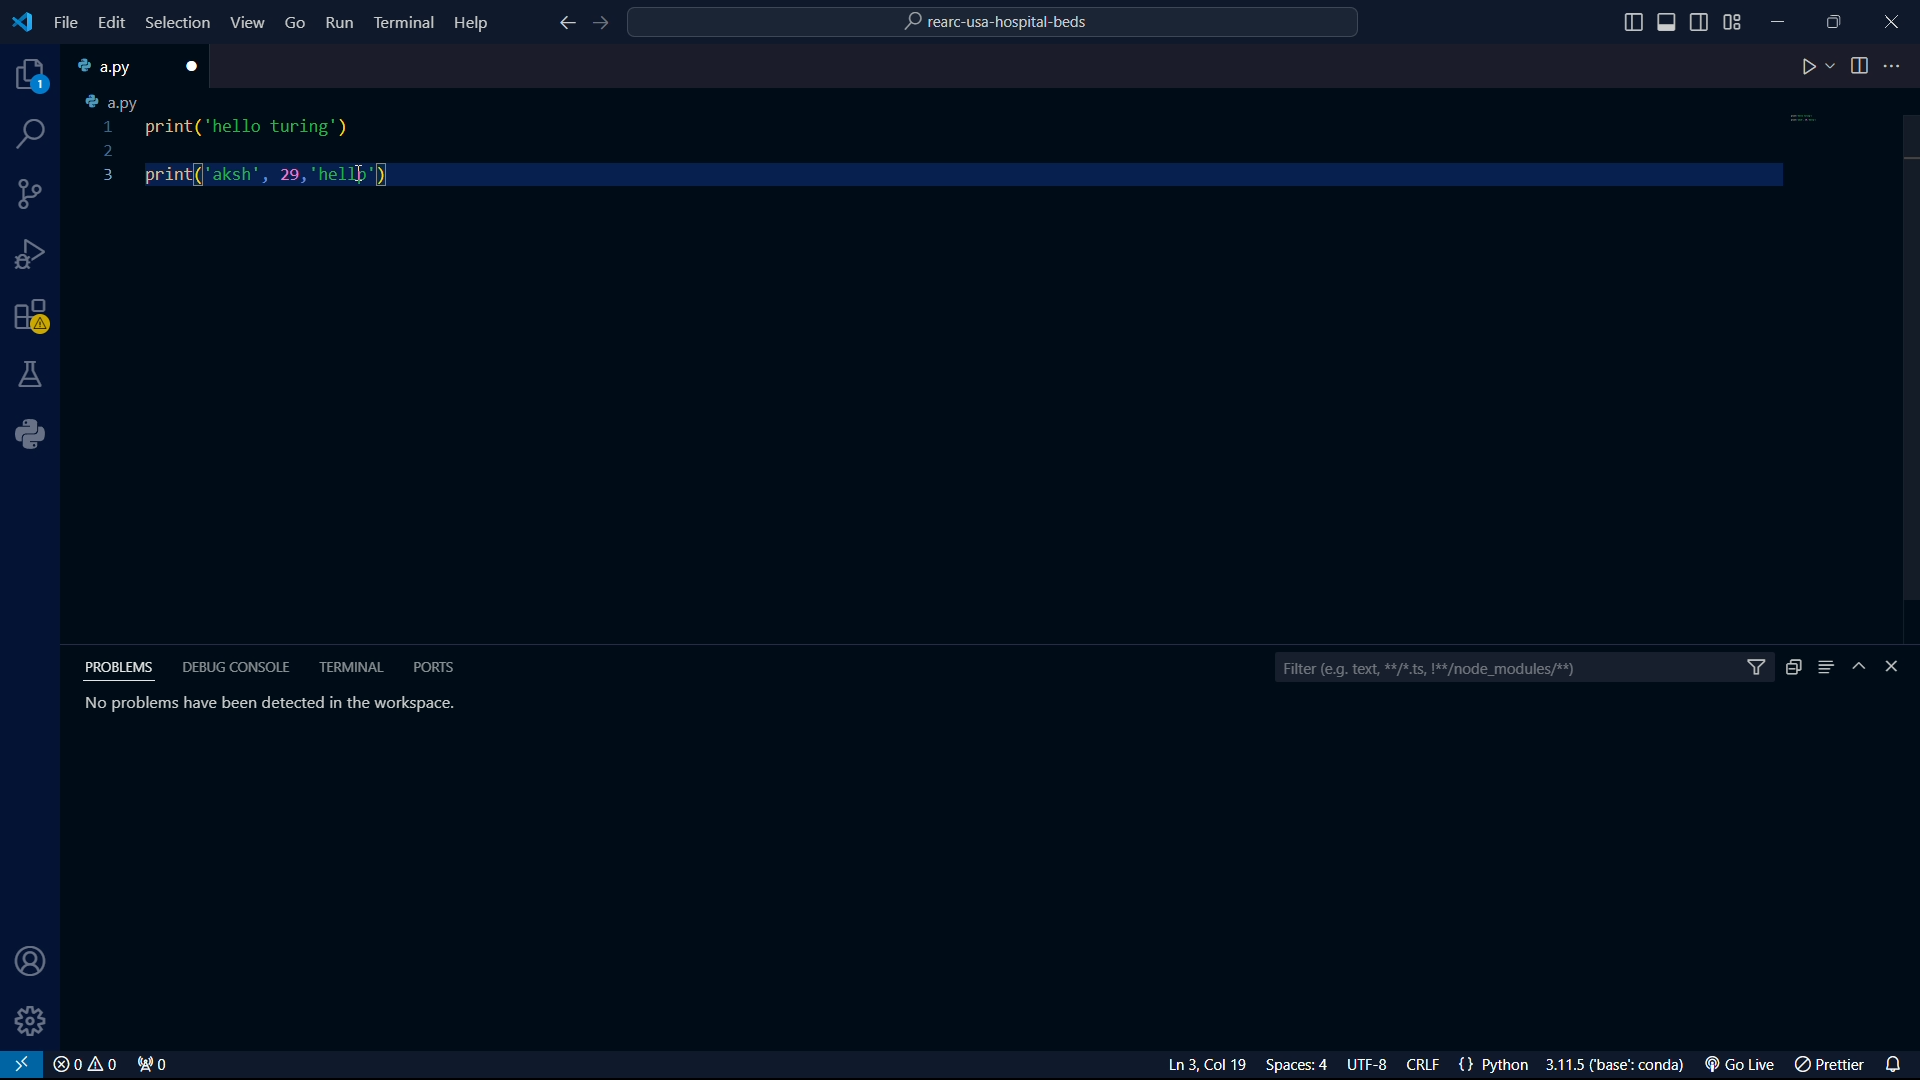  I want to click on 3.1.5, so click(1621, 1065).